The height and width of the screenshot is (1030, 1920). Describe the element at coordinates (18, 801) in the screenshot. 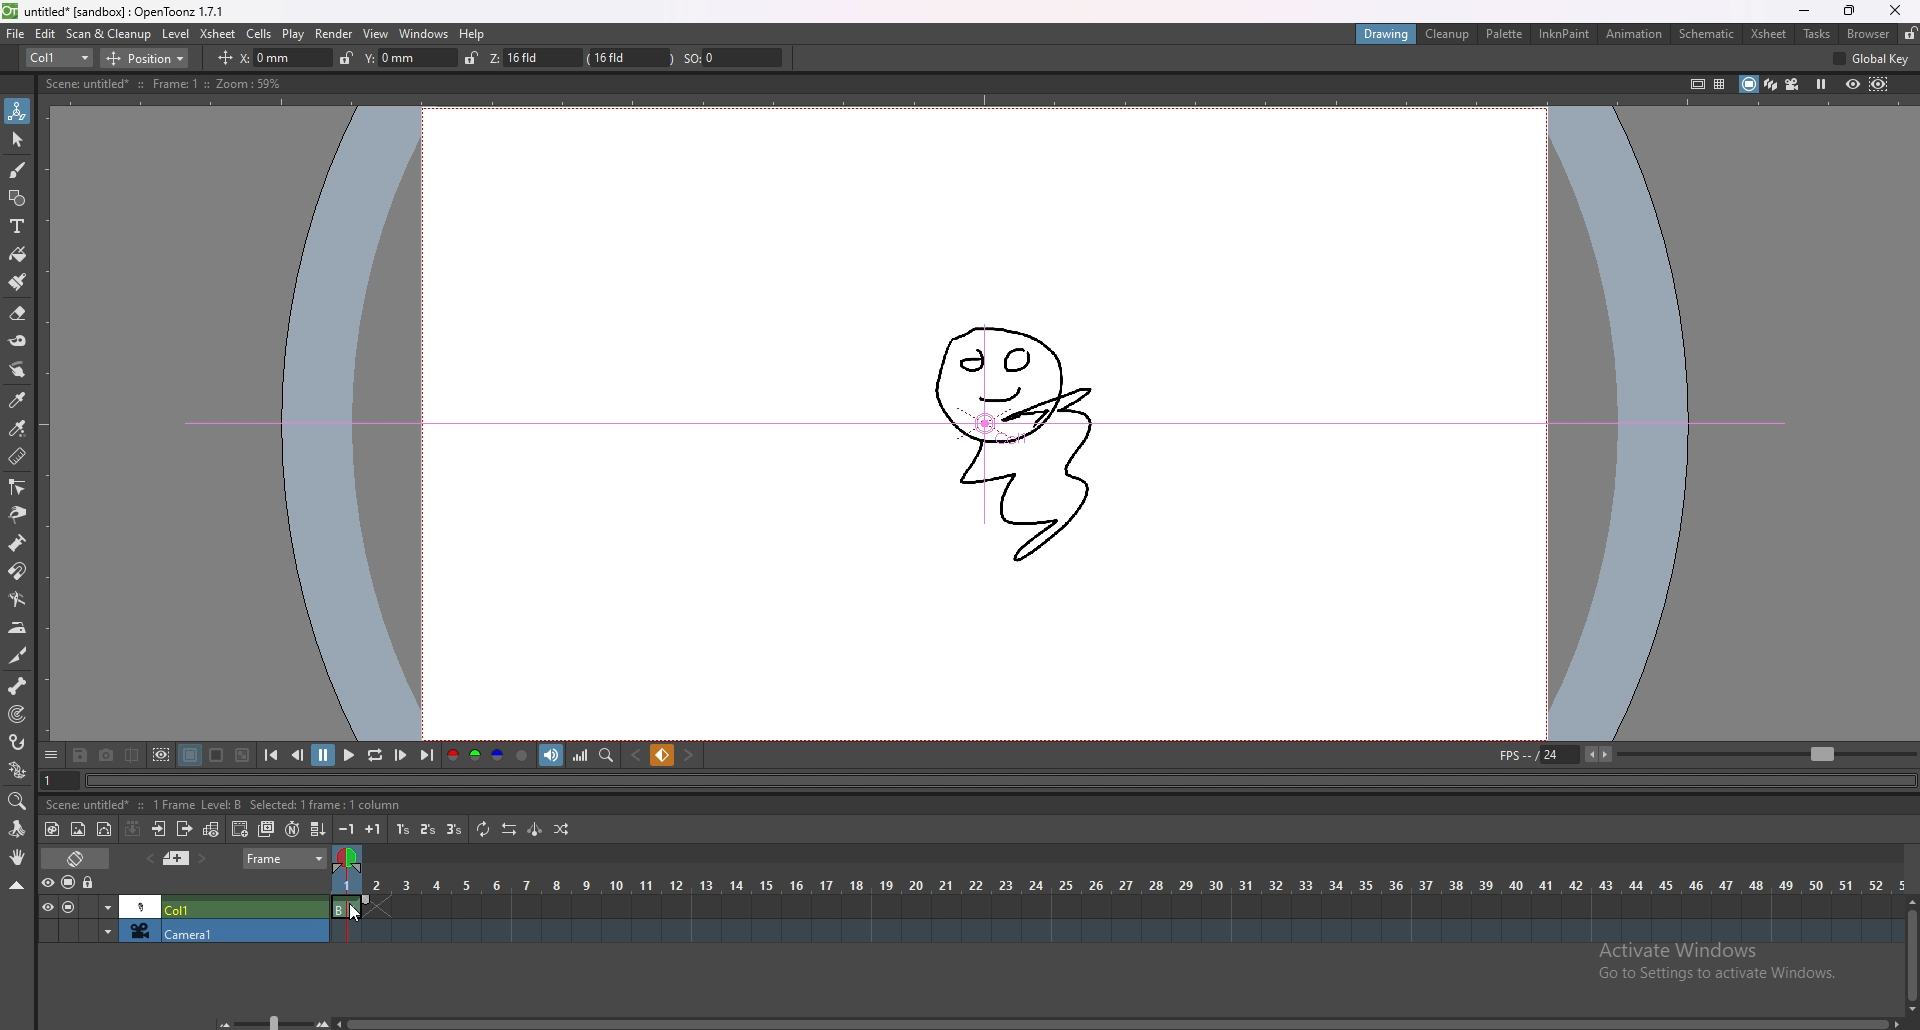

I see `zoom` at that location.